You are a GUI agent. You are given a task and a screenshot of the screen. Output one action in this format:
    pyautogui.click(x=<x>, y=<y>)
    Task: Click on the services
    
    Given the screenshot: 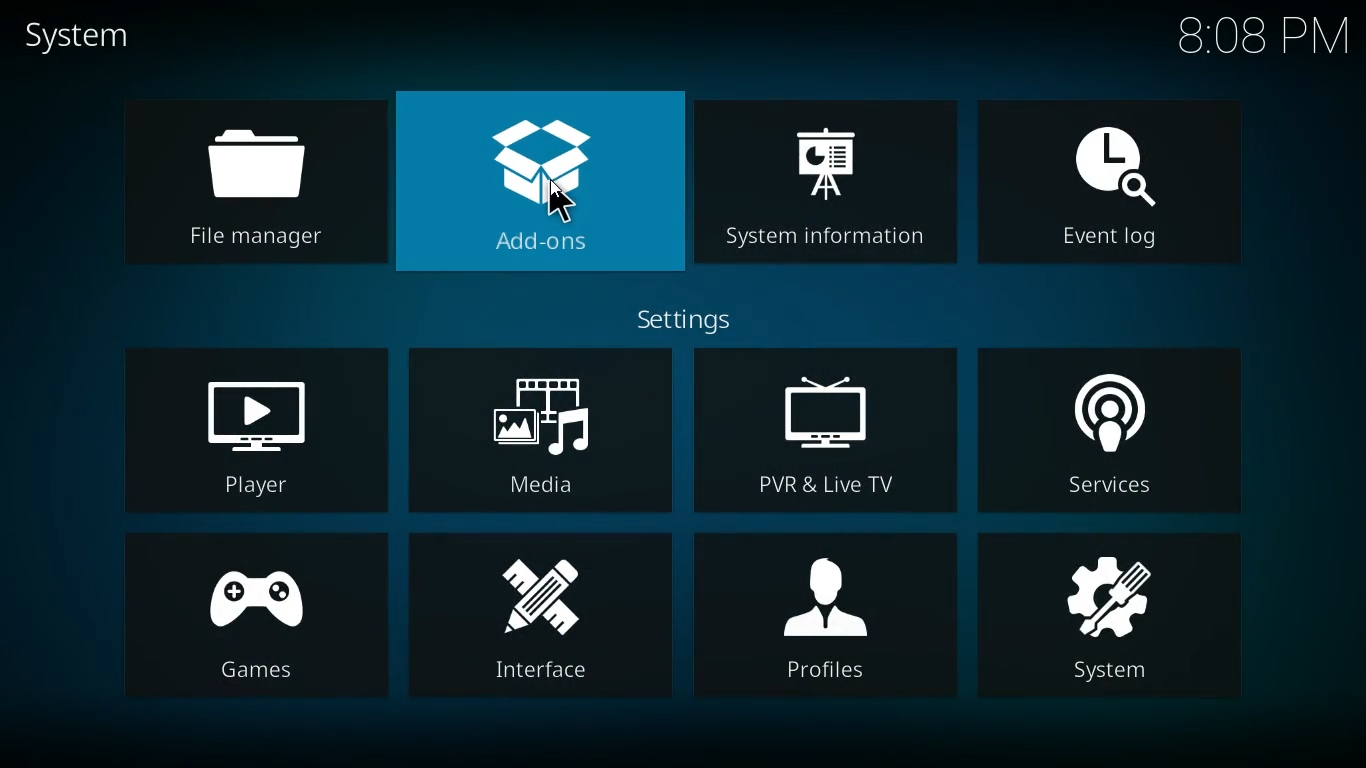 What is the action you would take?
    pyautogui.click(x=1116, y=430)
    